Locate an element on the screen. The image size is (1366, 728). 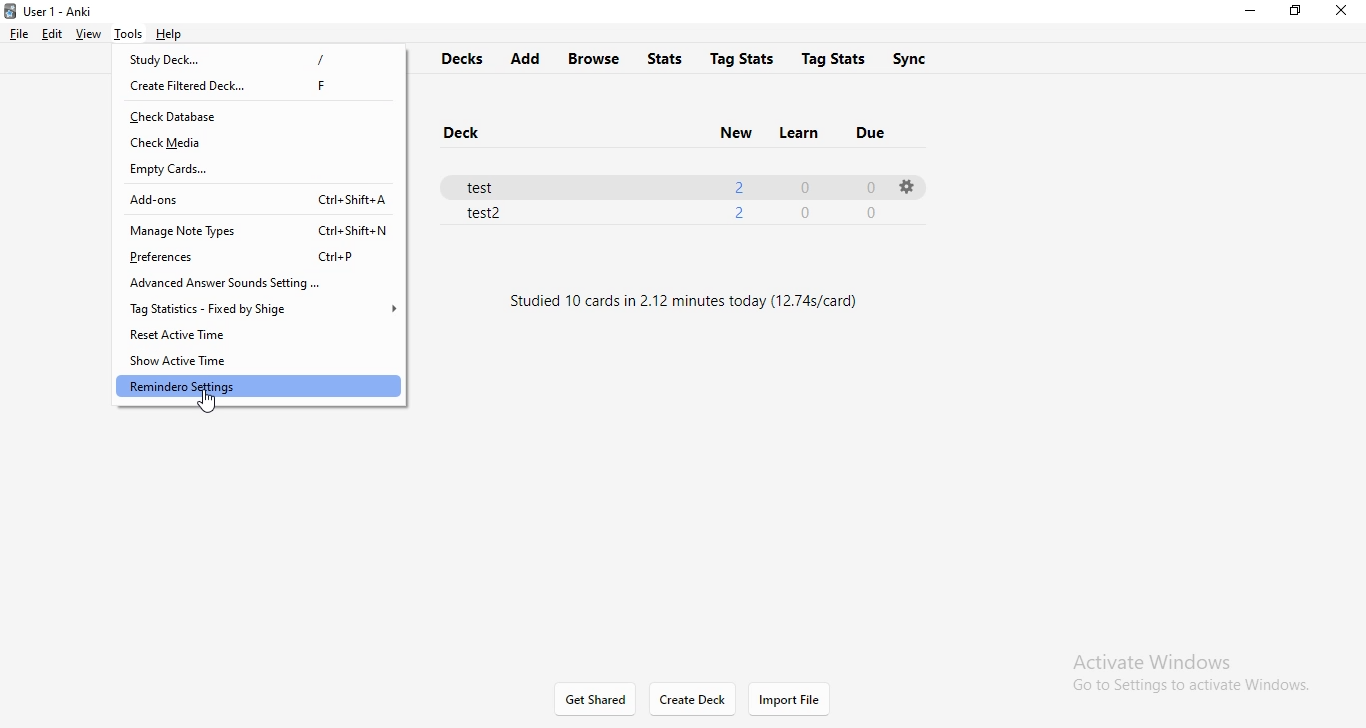
stats is located at coordinates (669, 56).